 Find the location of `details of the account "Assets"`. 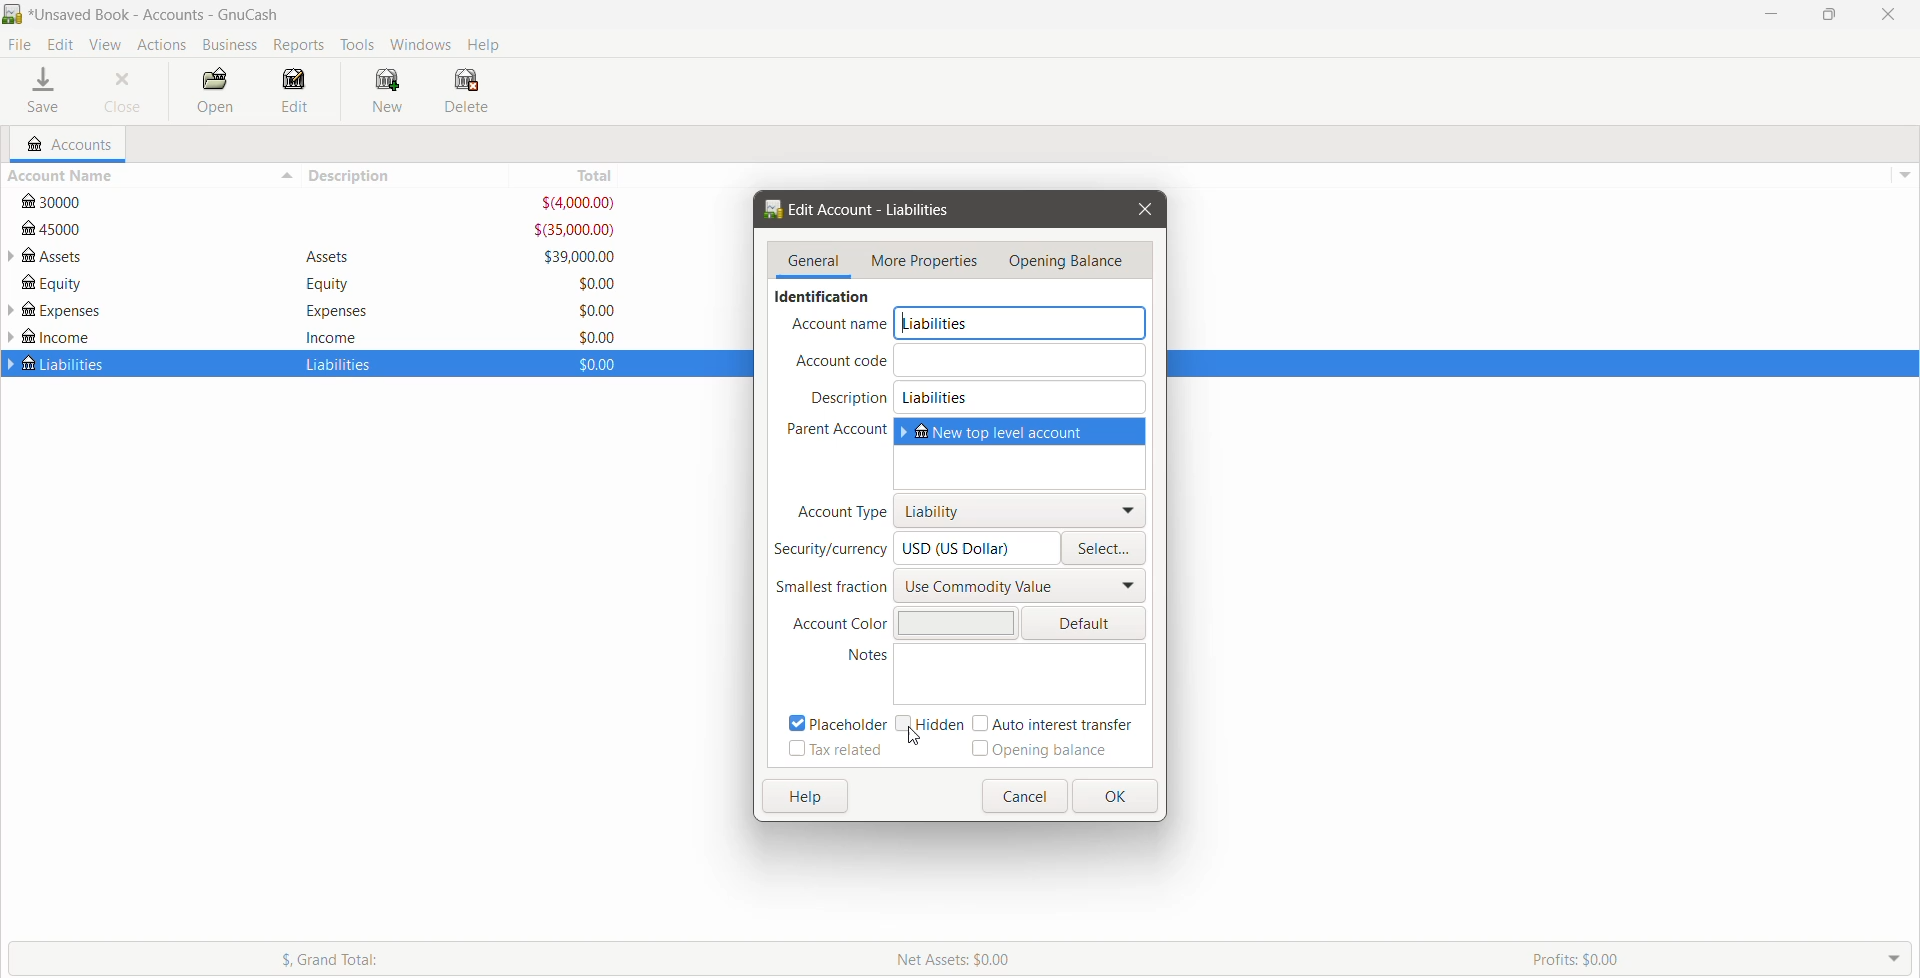

details of the account "Assets" is located at coordinates (329, 258).